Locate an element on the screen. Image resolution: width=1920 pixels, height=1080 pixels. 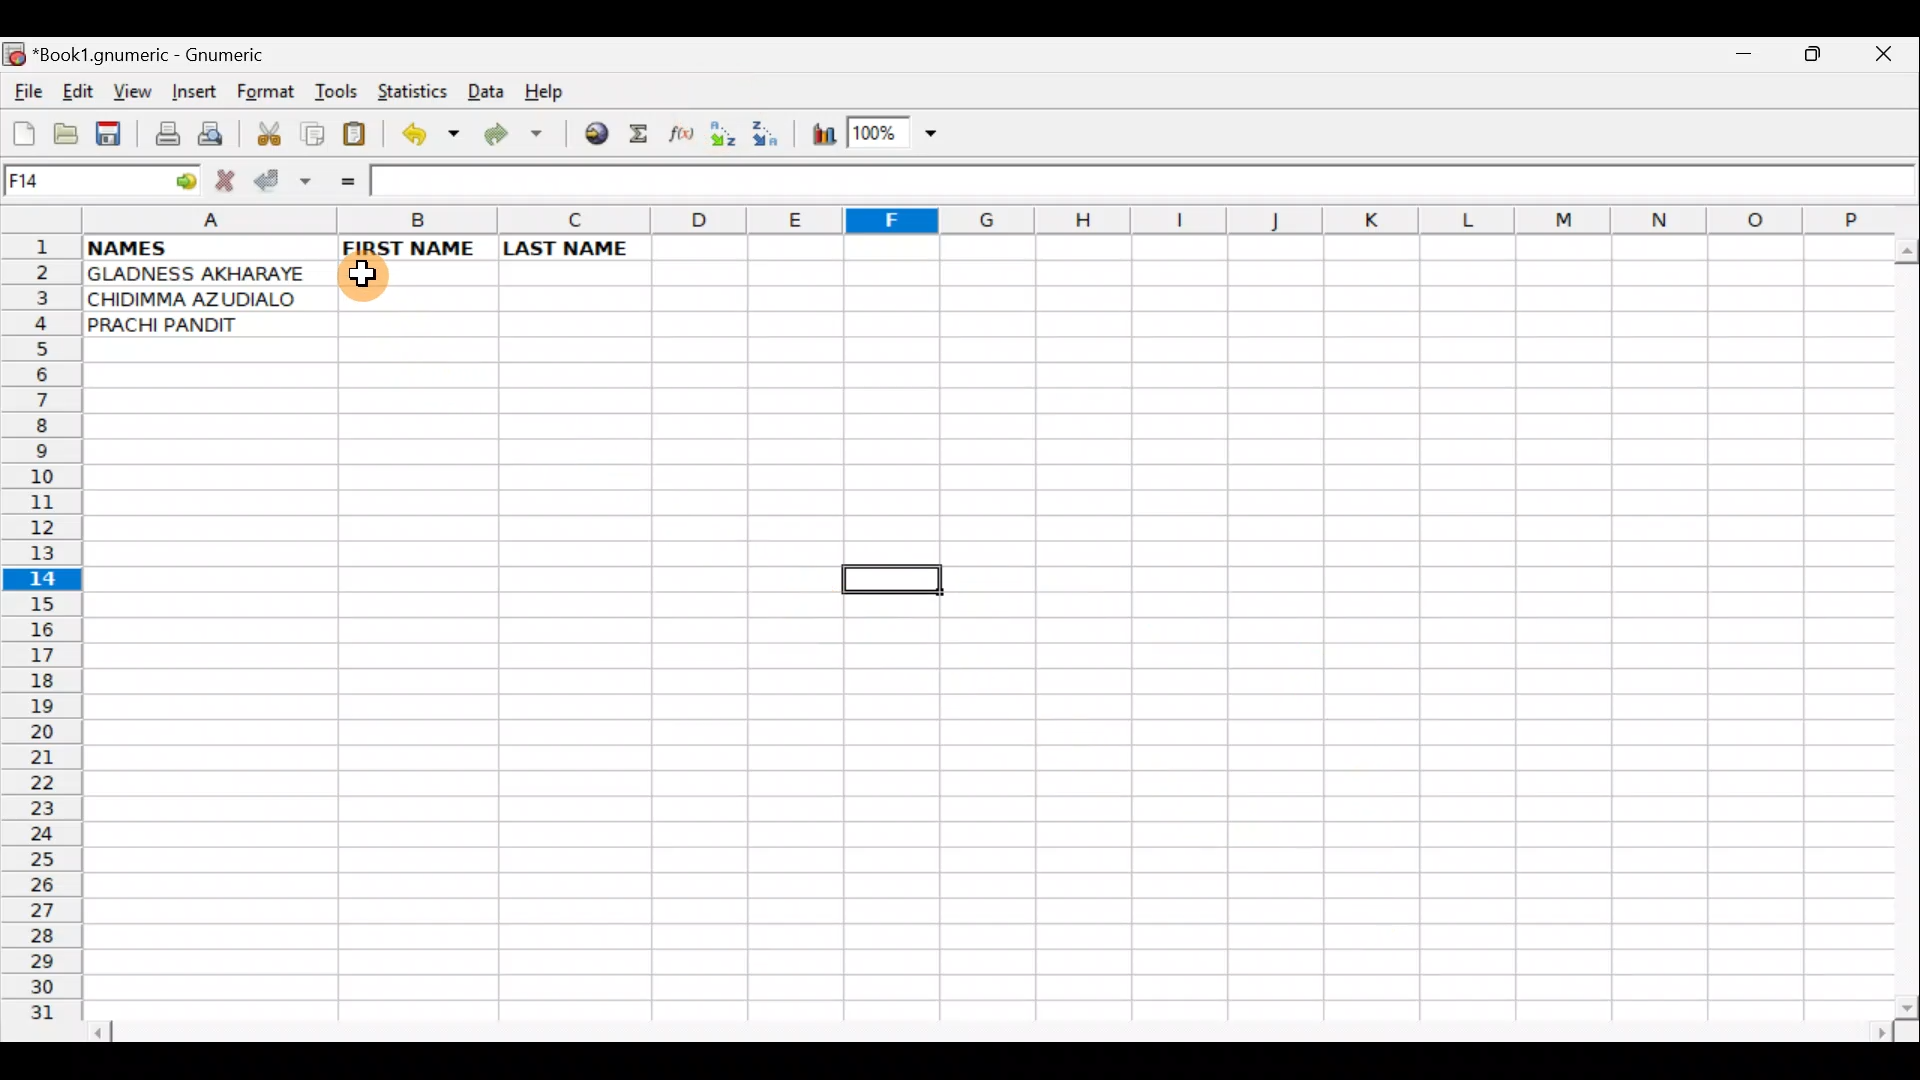
File is located at coordinates (26, 93).